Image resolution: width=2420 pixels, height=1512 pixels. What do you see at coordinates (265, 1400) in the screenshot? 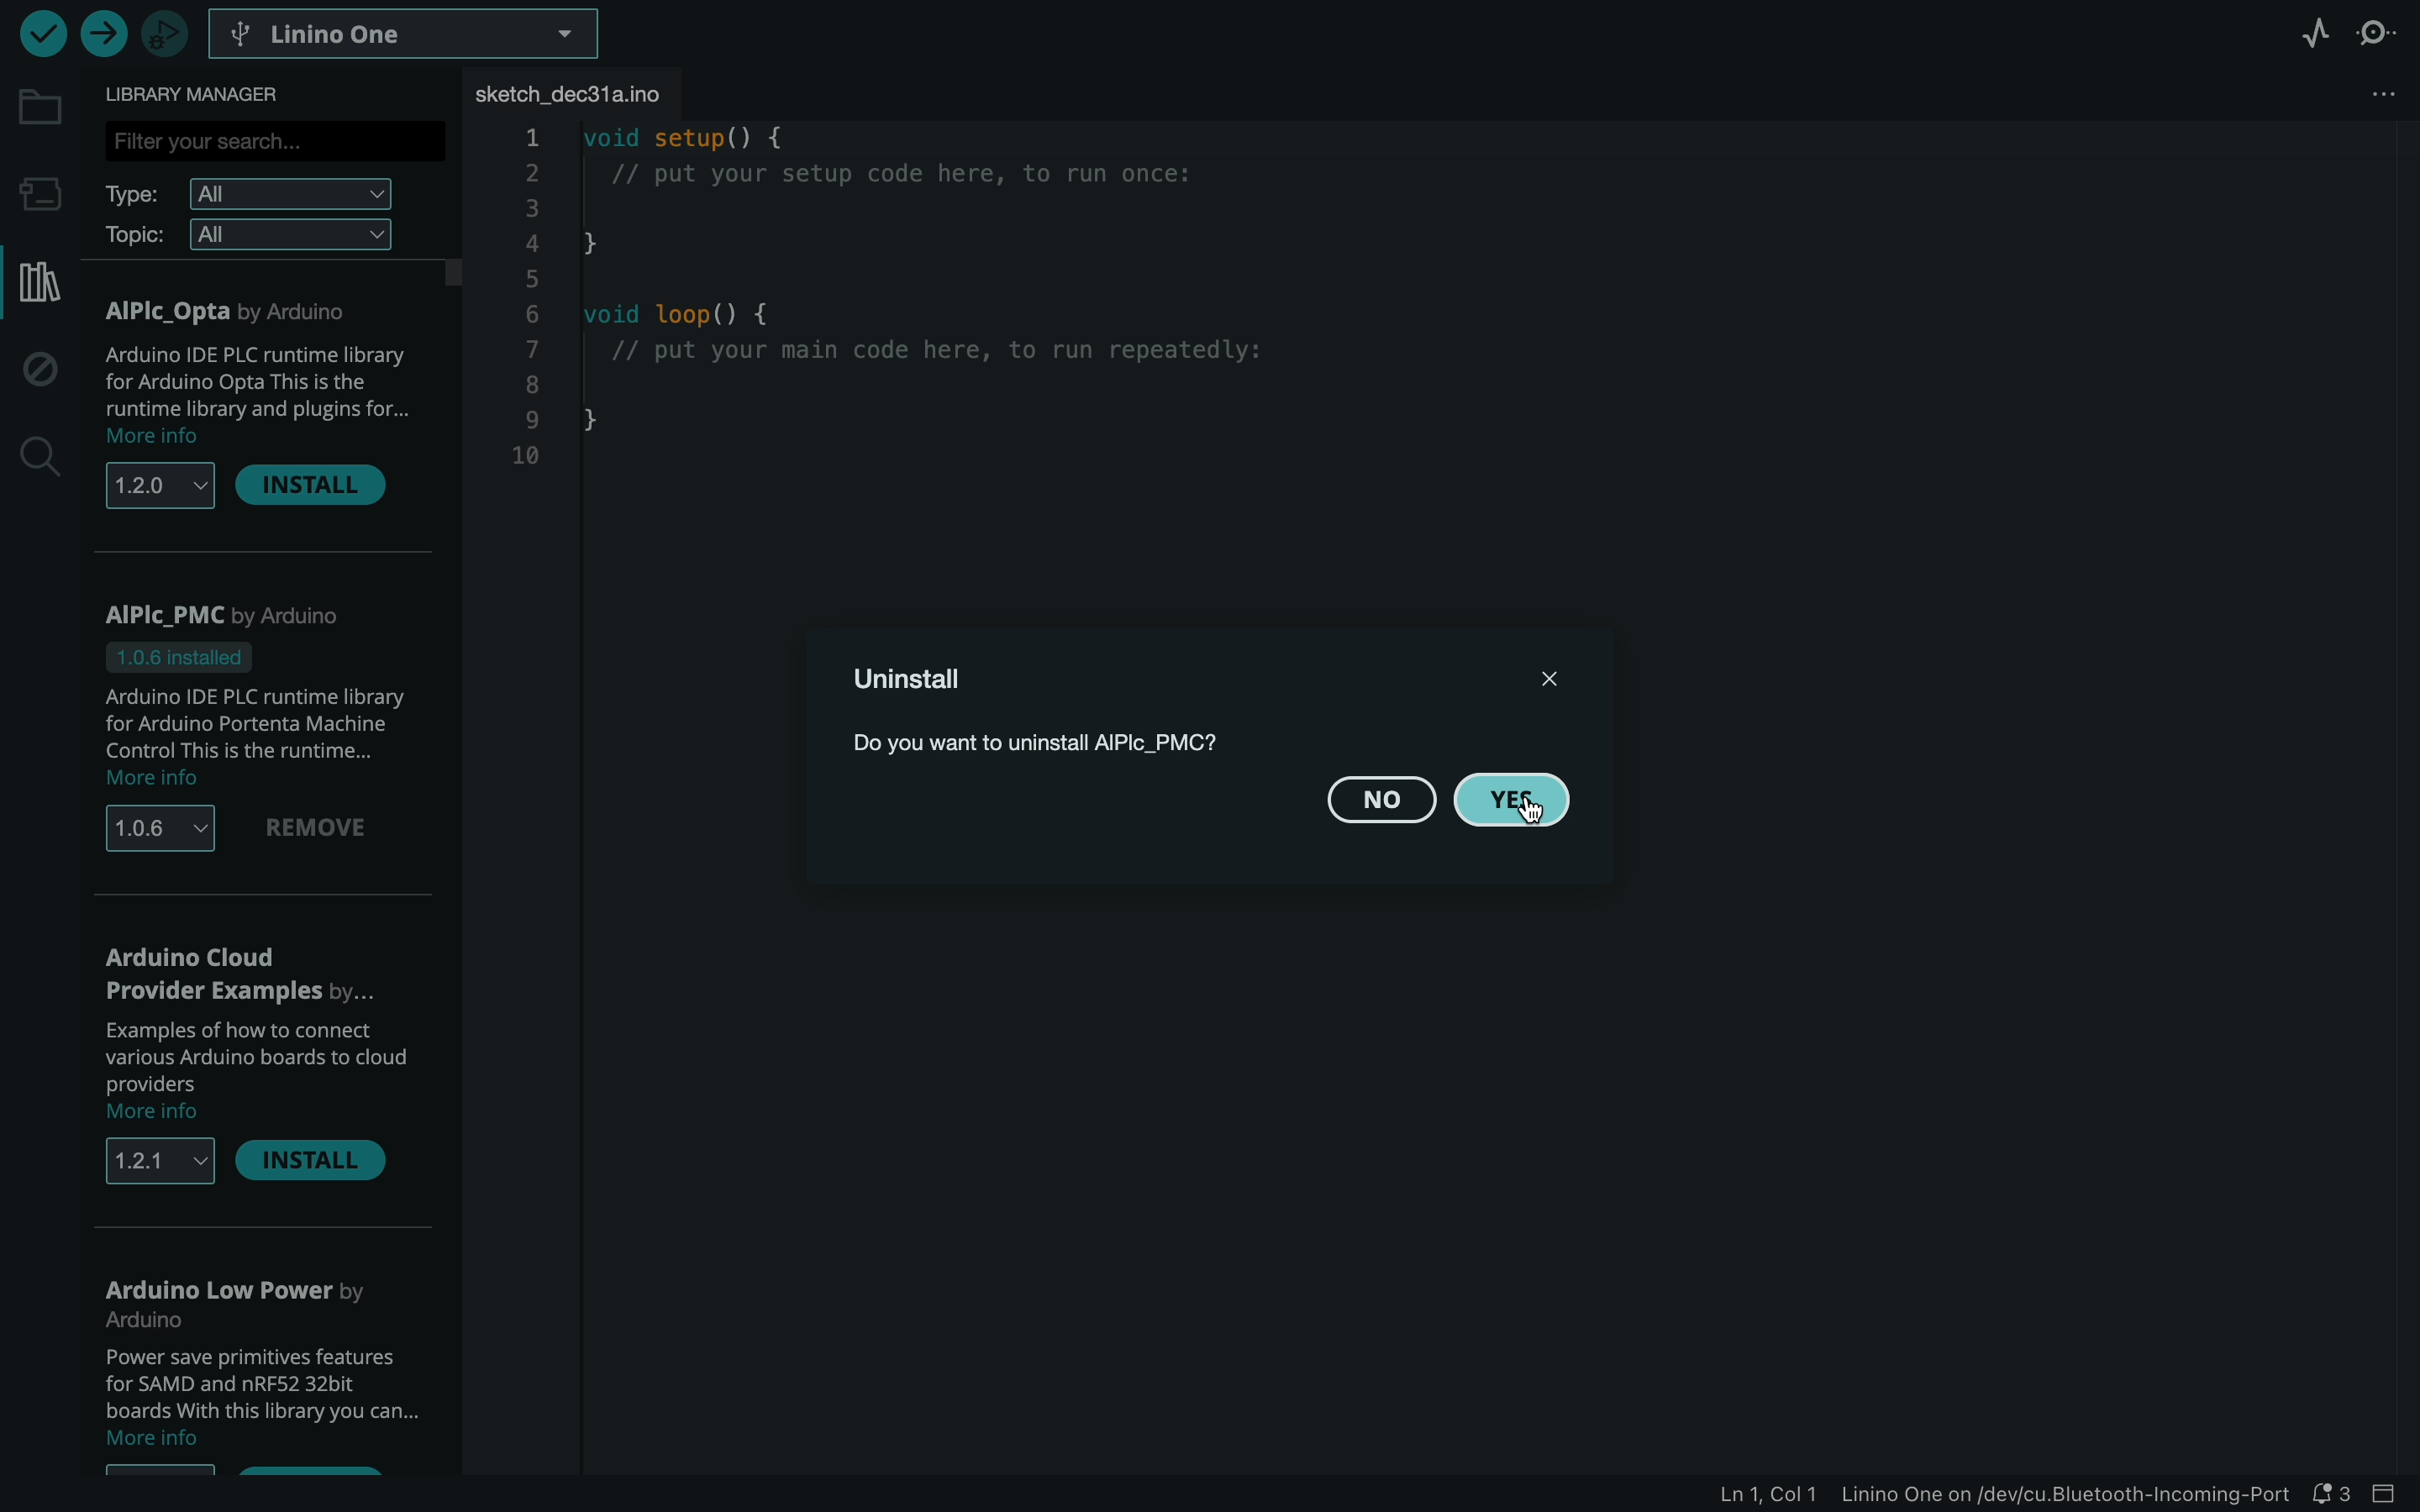
I see `description` at bounding box center [265, 1400].